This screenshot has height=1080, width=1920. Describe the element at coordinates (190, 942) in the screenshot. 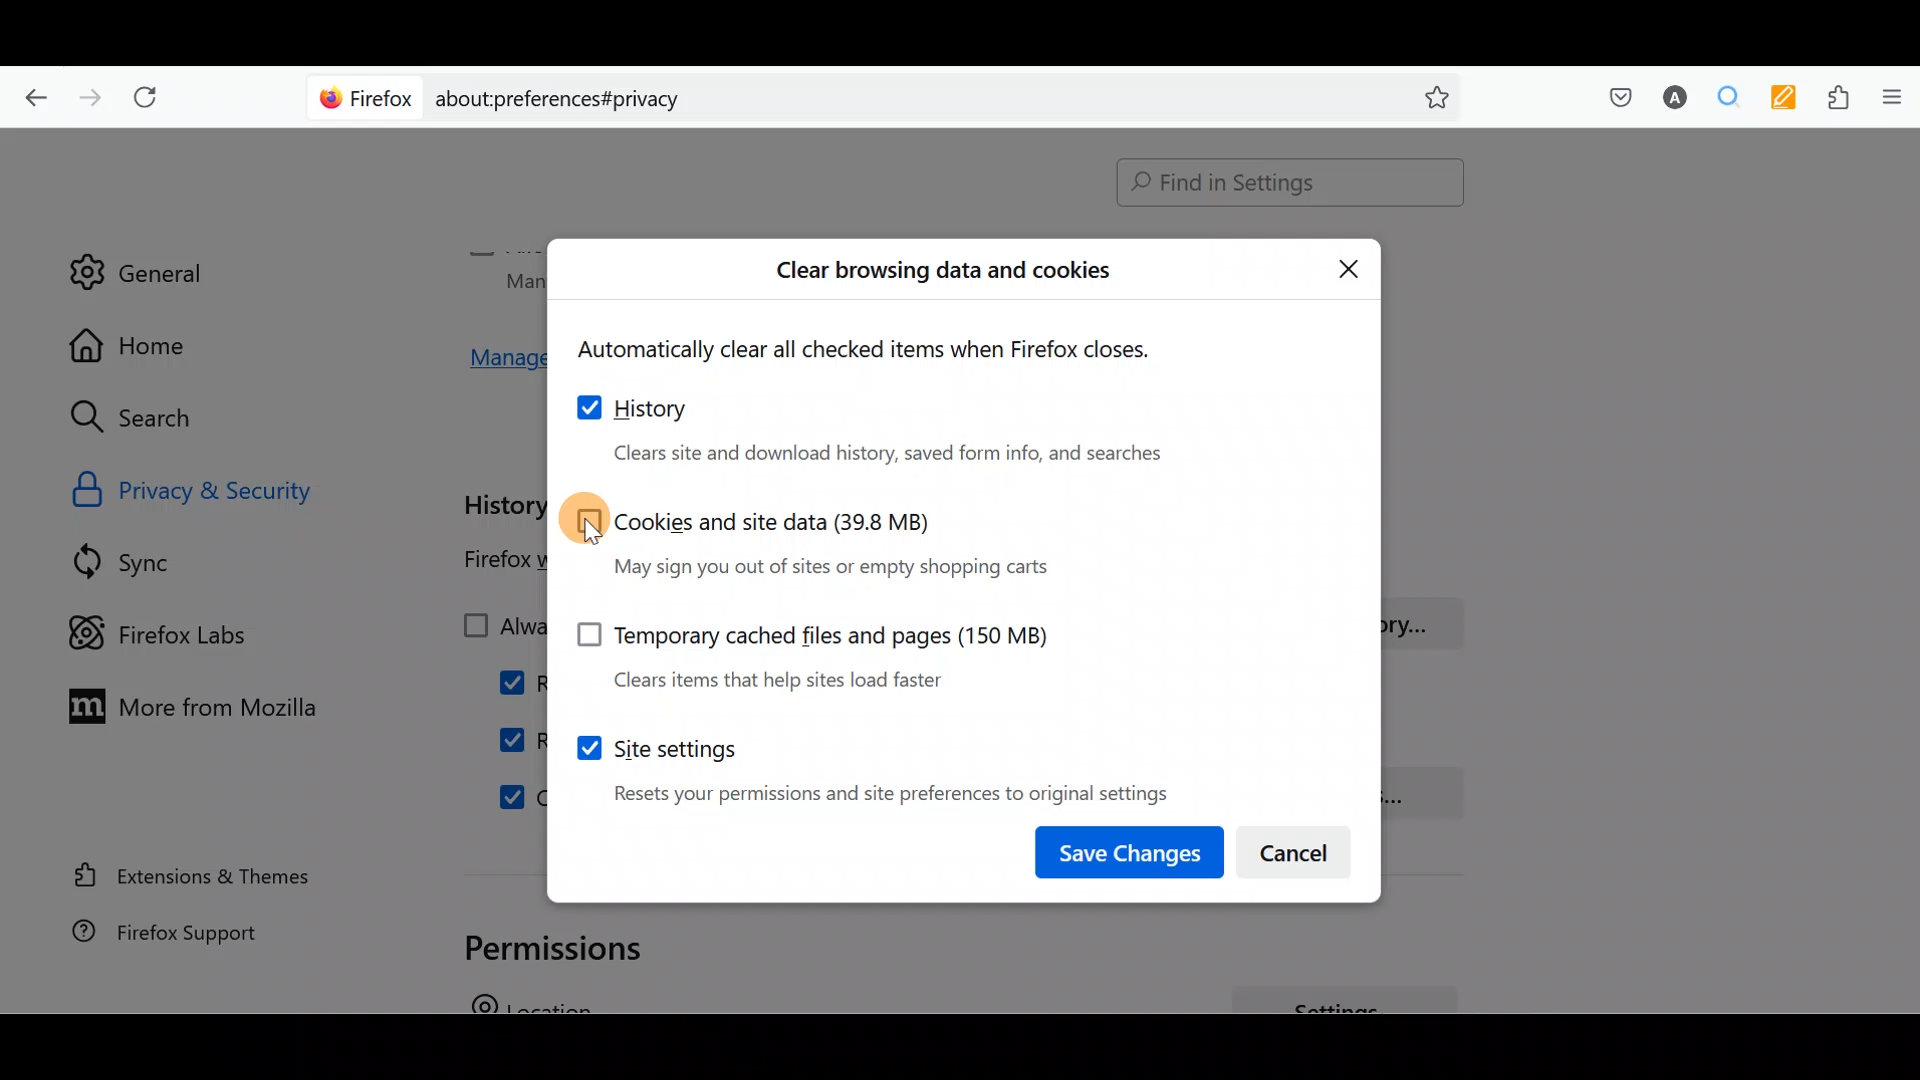

I see `Firefox support` at that location.